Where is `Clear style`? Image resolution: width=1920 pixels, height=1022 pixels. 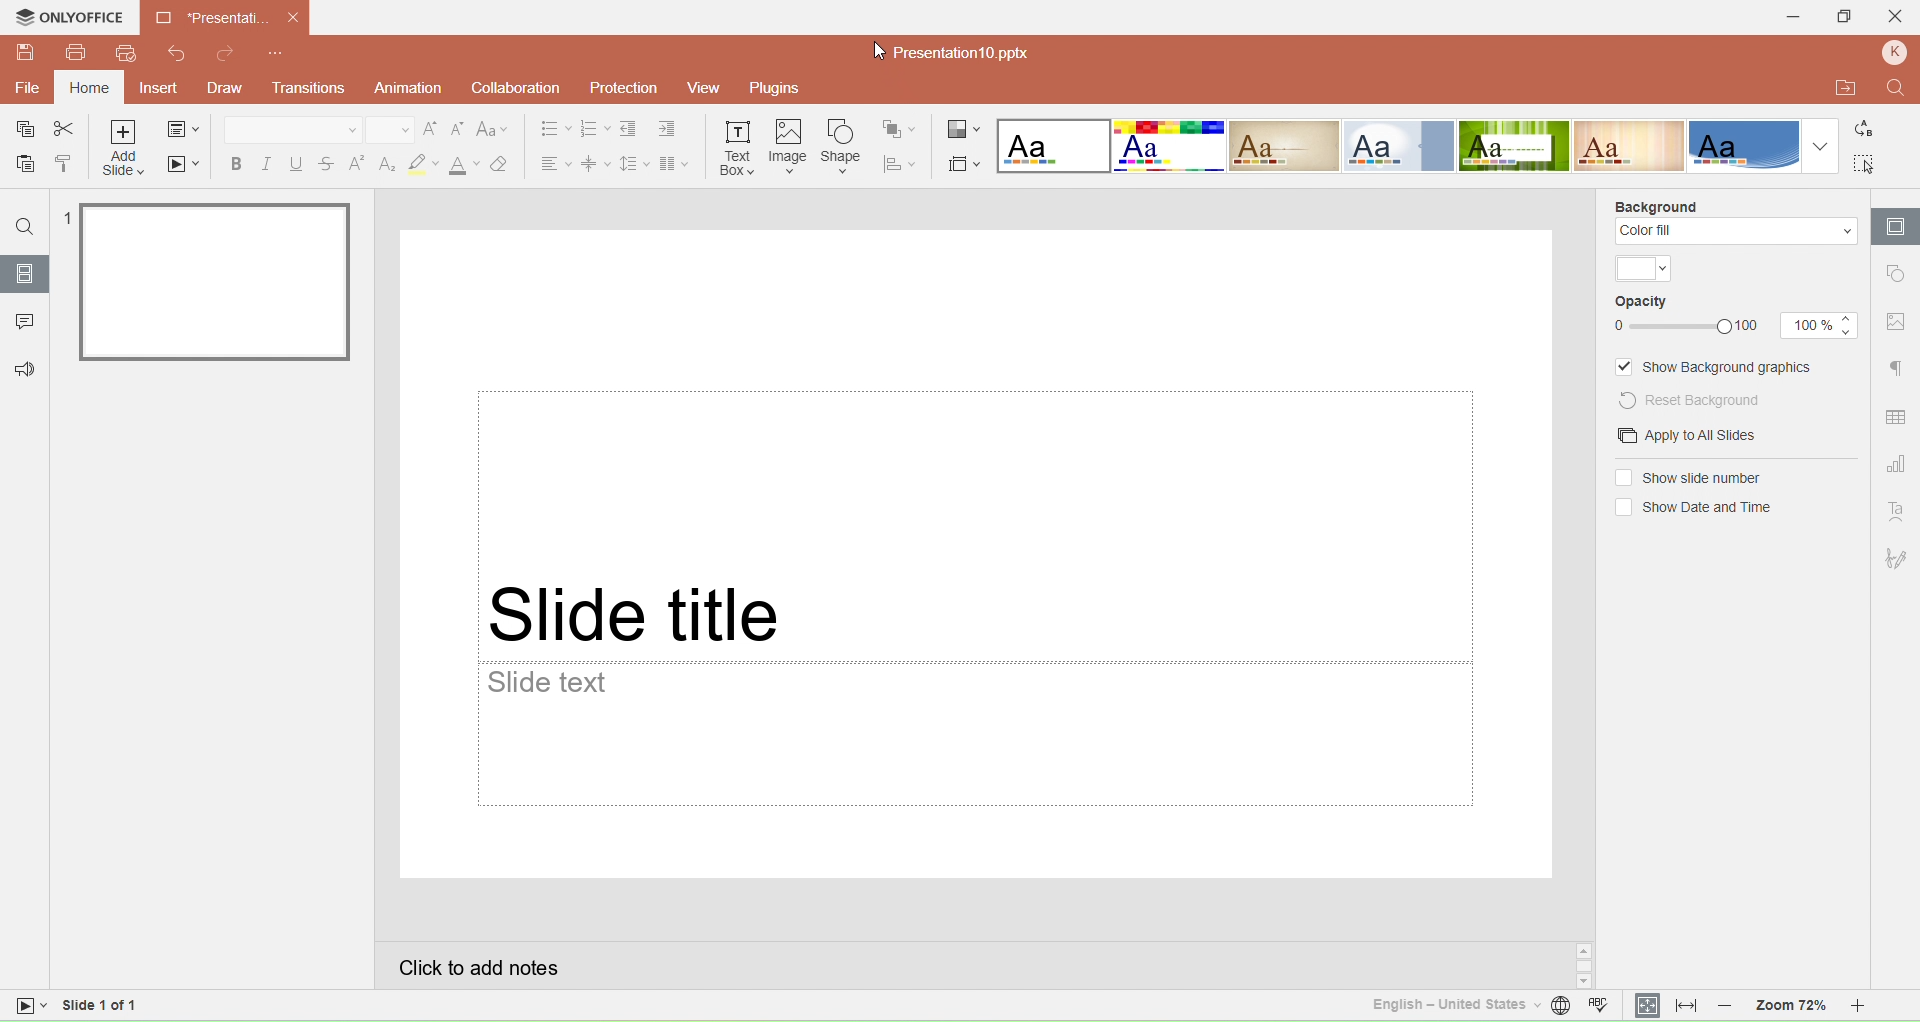
Clear style is located at coordinates (506, 163).